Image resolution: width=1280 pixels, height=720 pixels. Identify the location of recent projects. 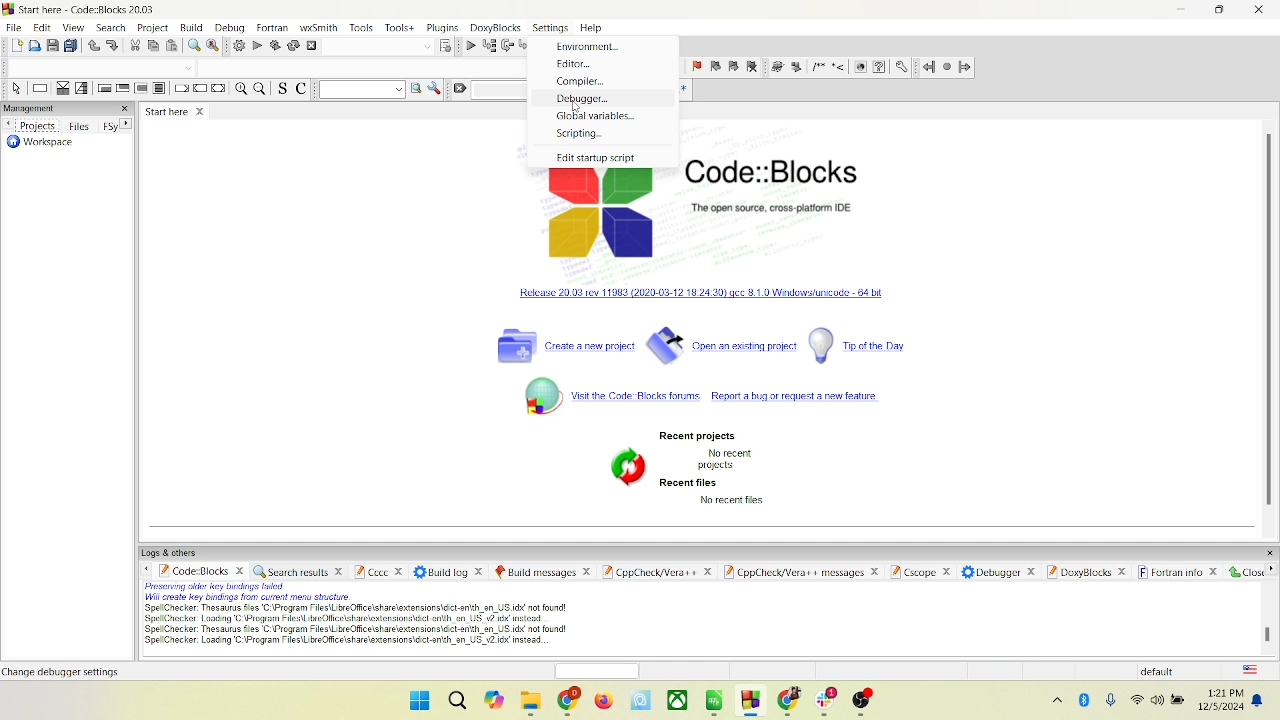
(696, 436).